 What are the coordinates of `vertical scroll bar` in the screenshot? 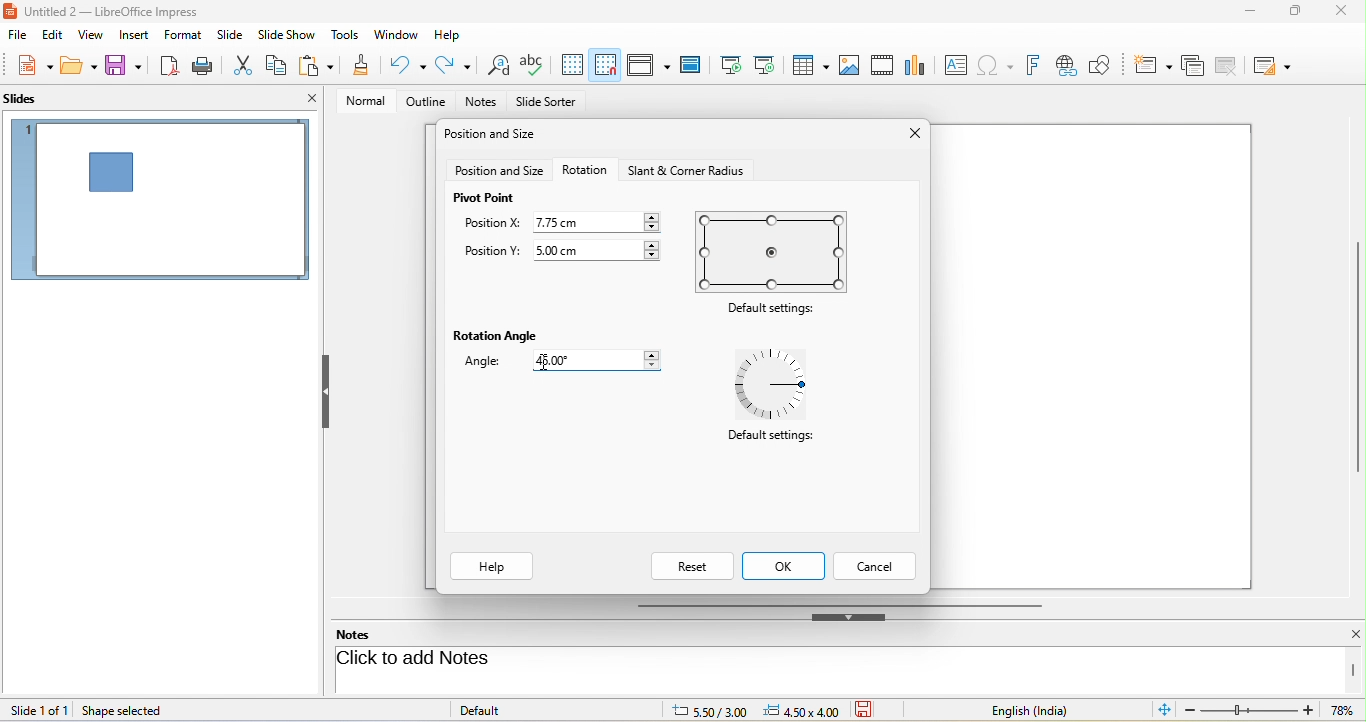 It's located at (1357, 357).